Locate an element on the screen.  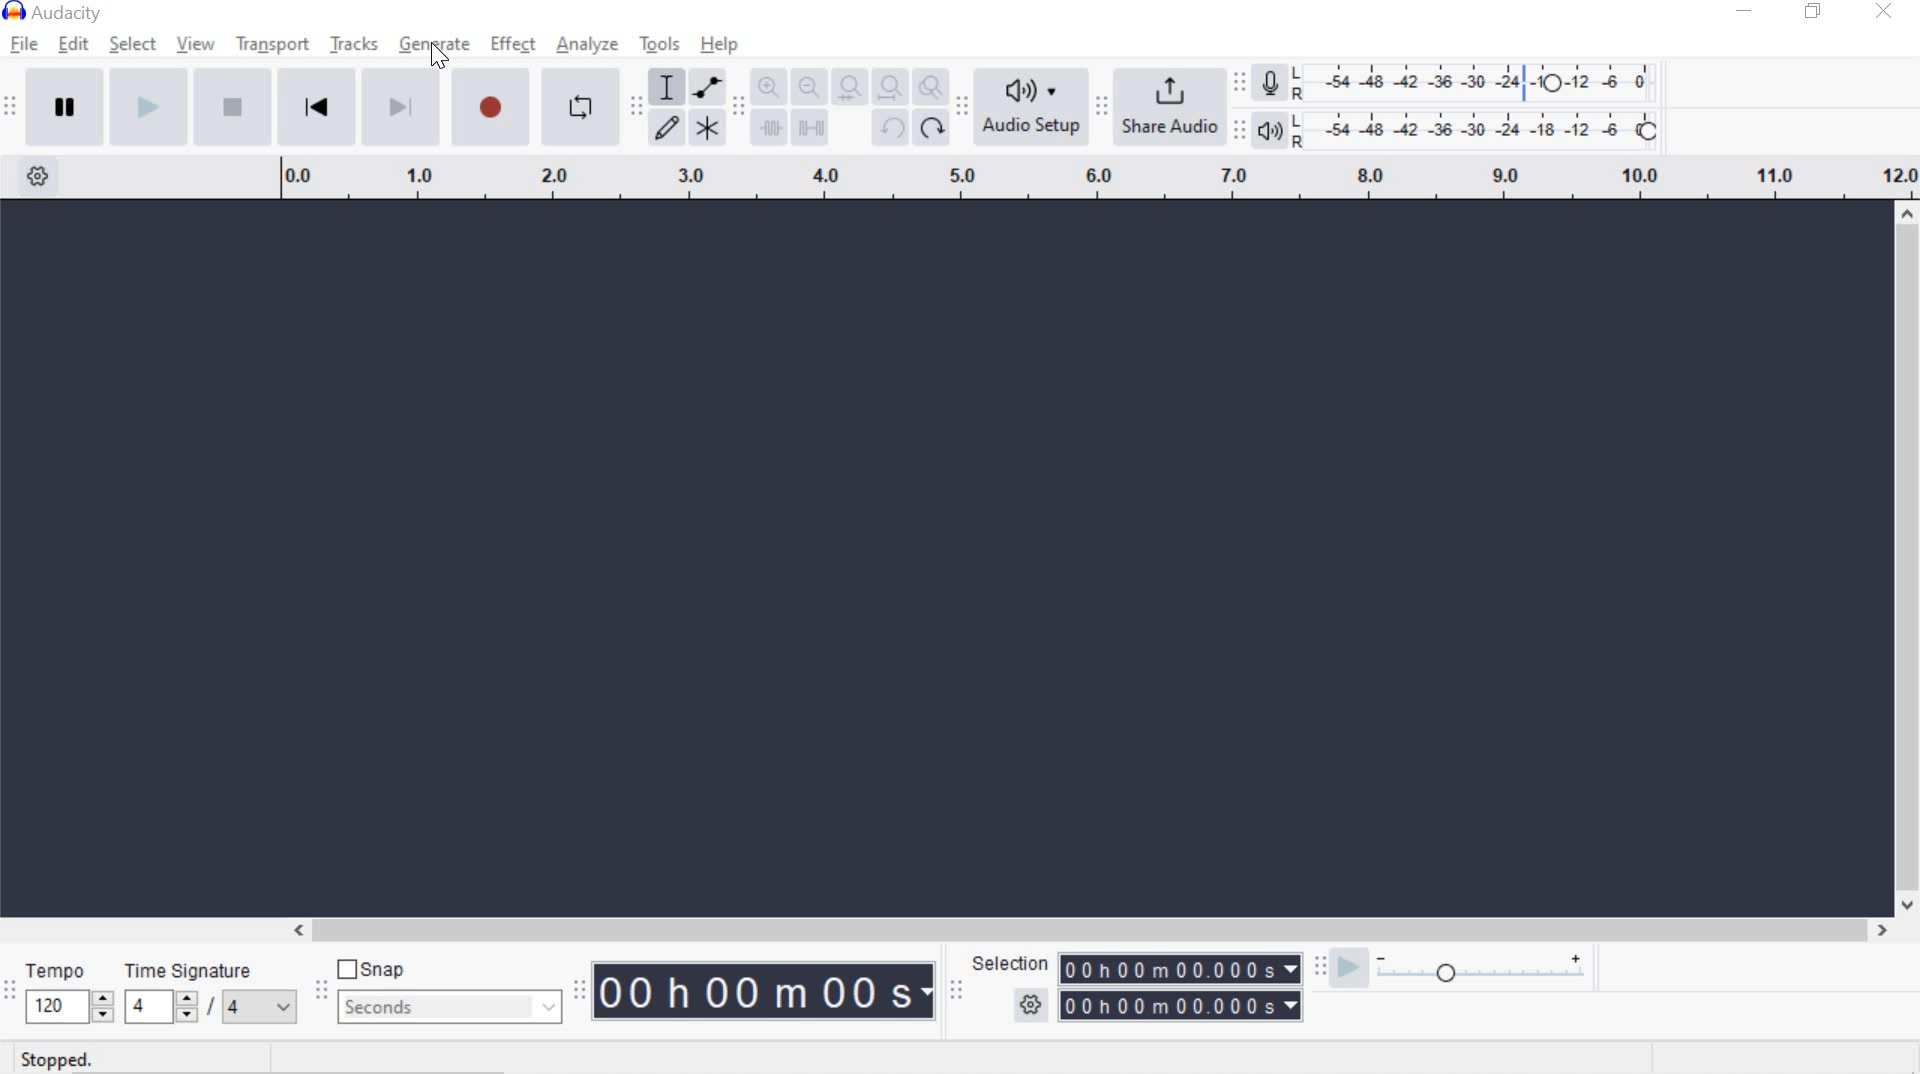
Tempo is located at coordinates (68, 990).